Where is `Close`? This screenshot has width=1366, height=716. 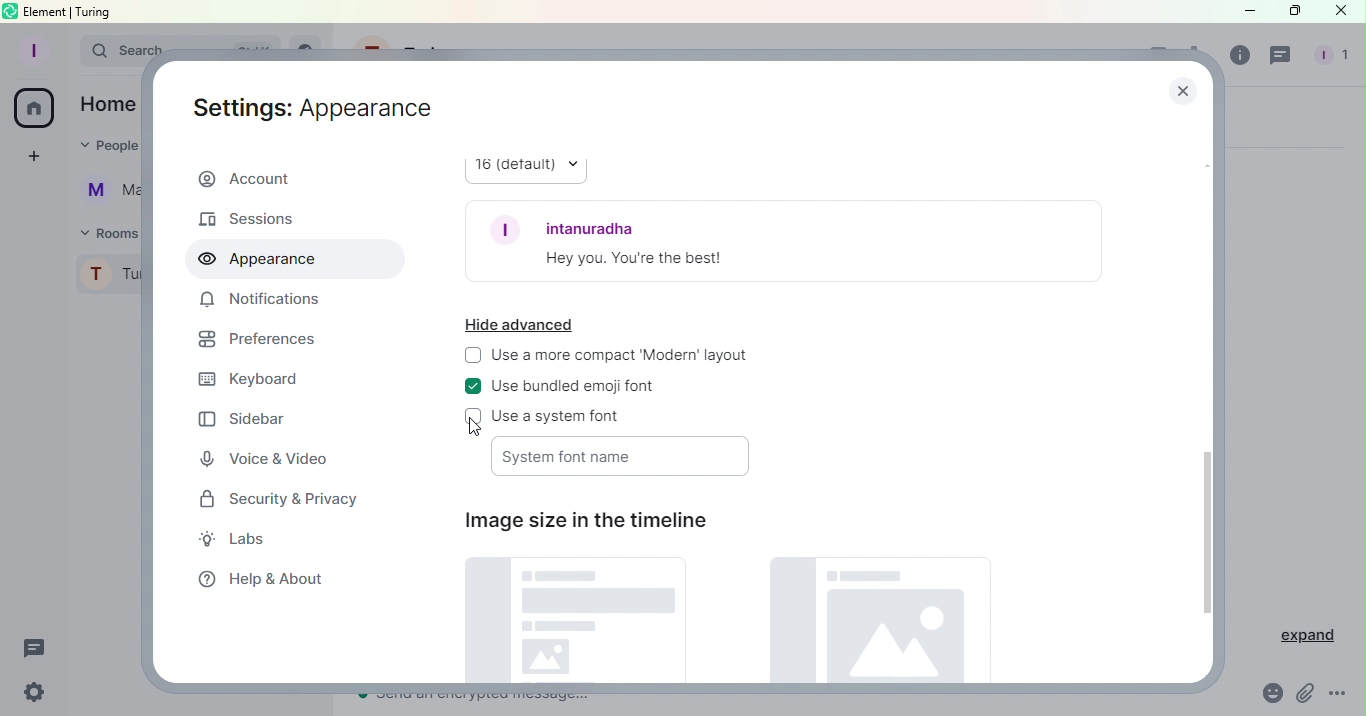 Close is located at coordinates (1342, 12).